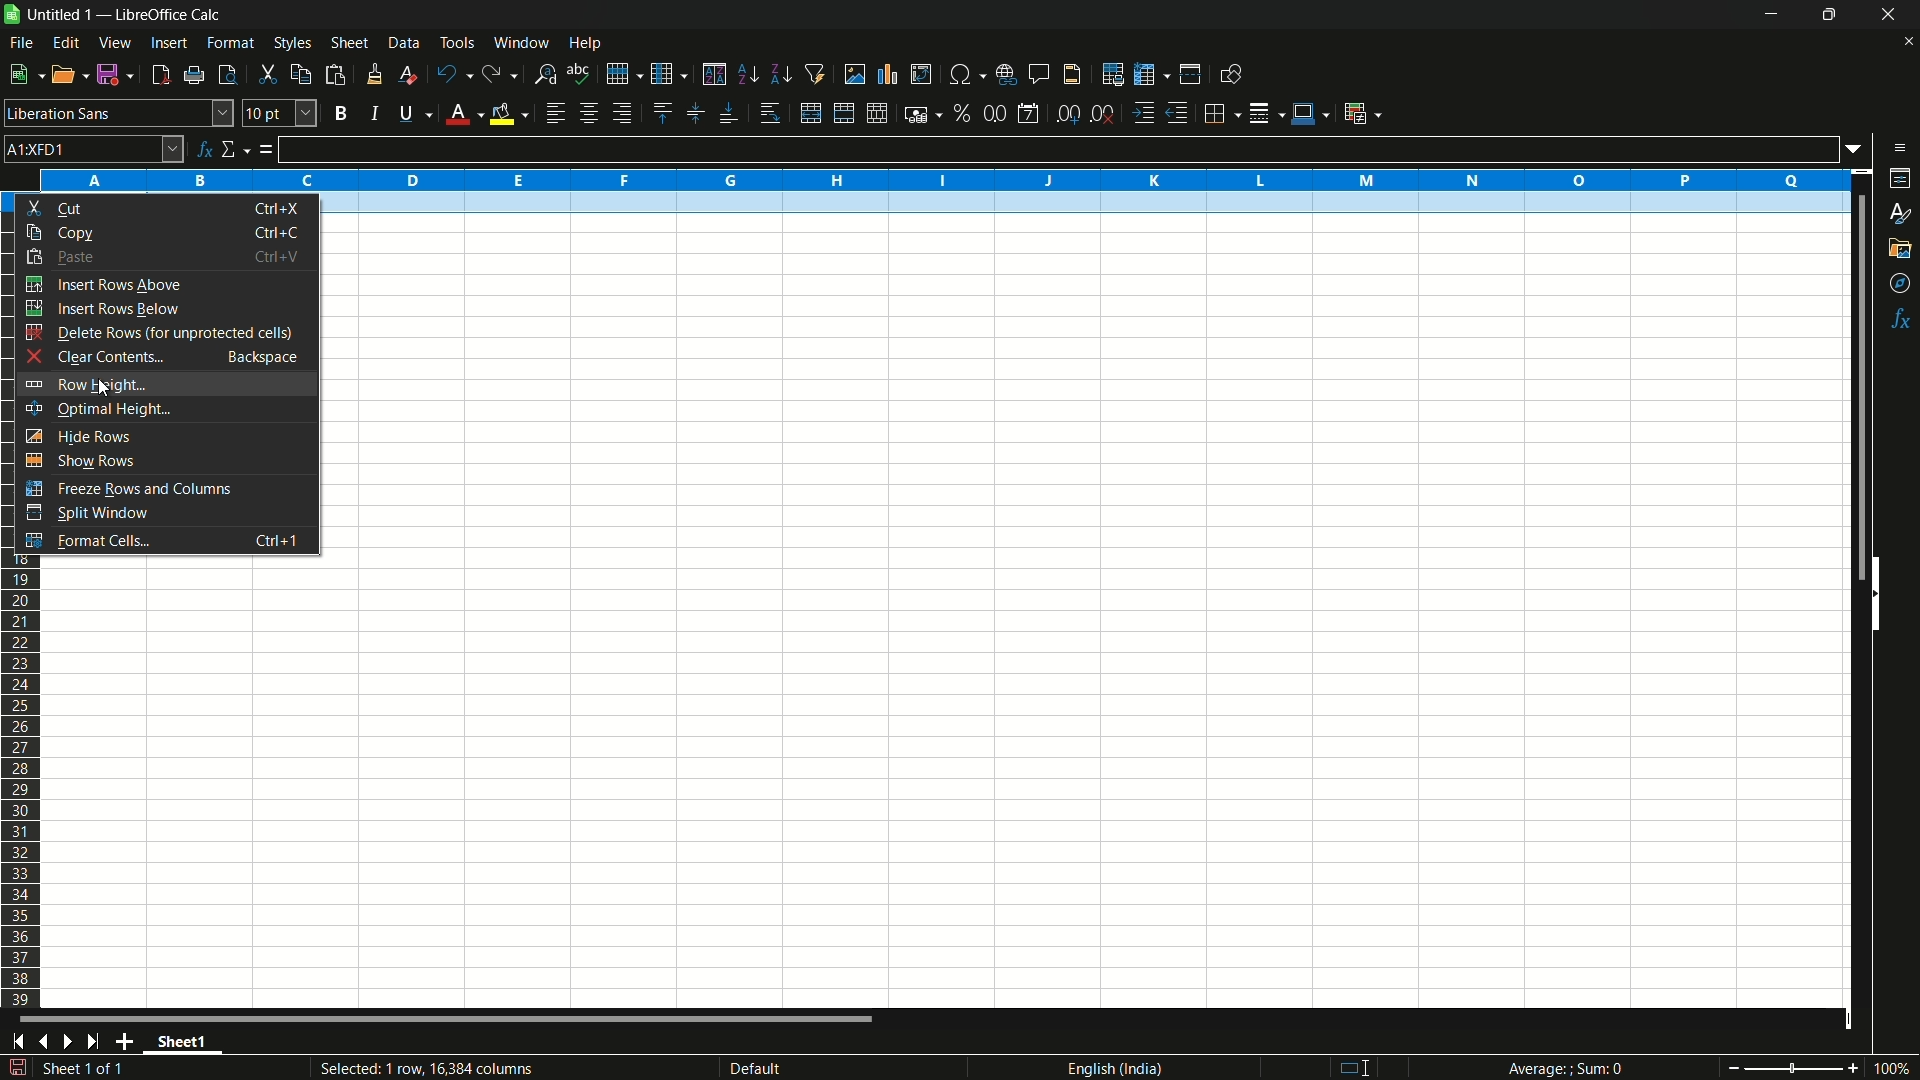  Describe the element at coordinates (90, 1071) in the screenshot. I see `sheet 1 of 1` at that location.